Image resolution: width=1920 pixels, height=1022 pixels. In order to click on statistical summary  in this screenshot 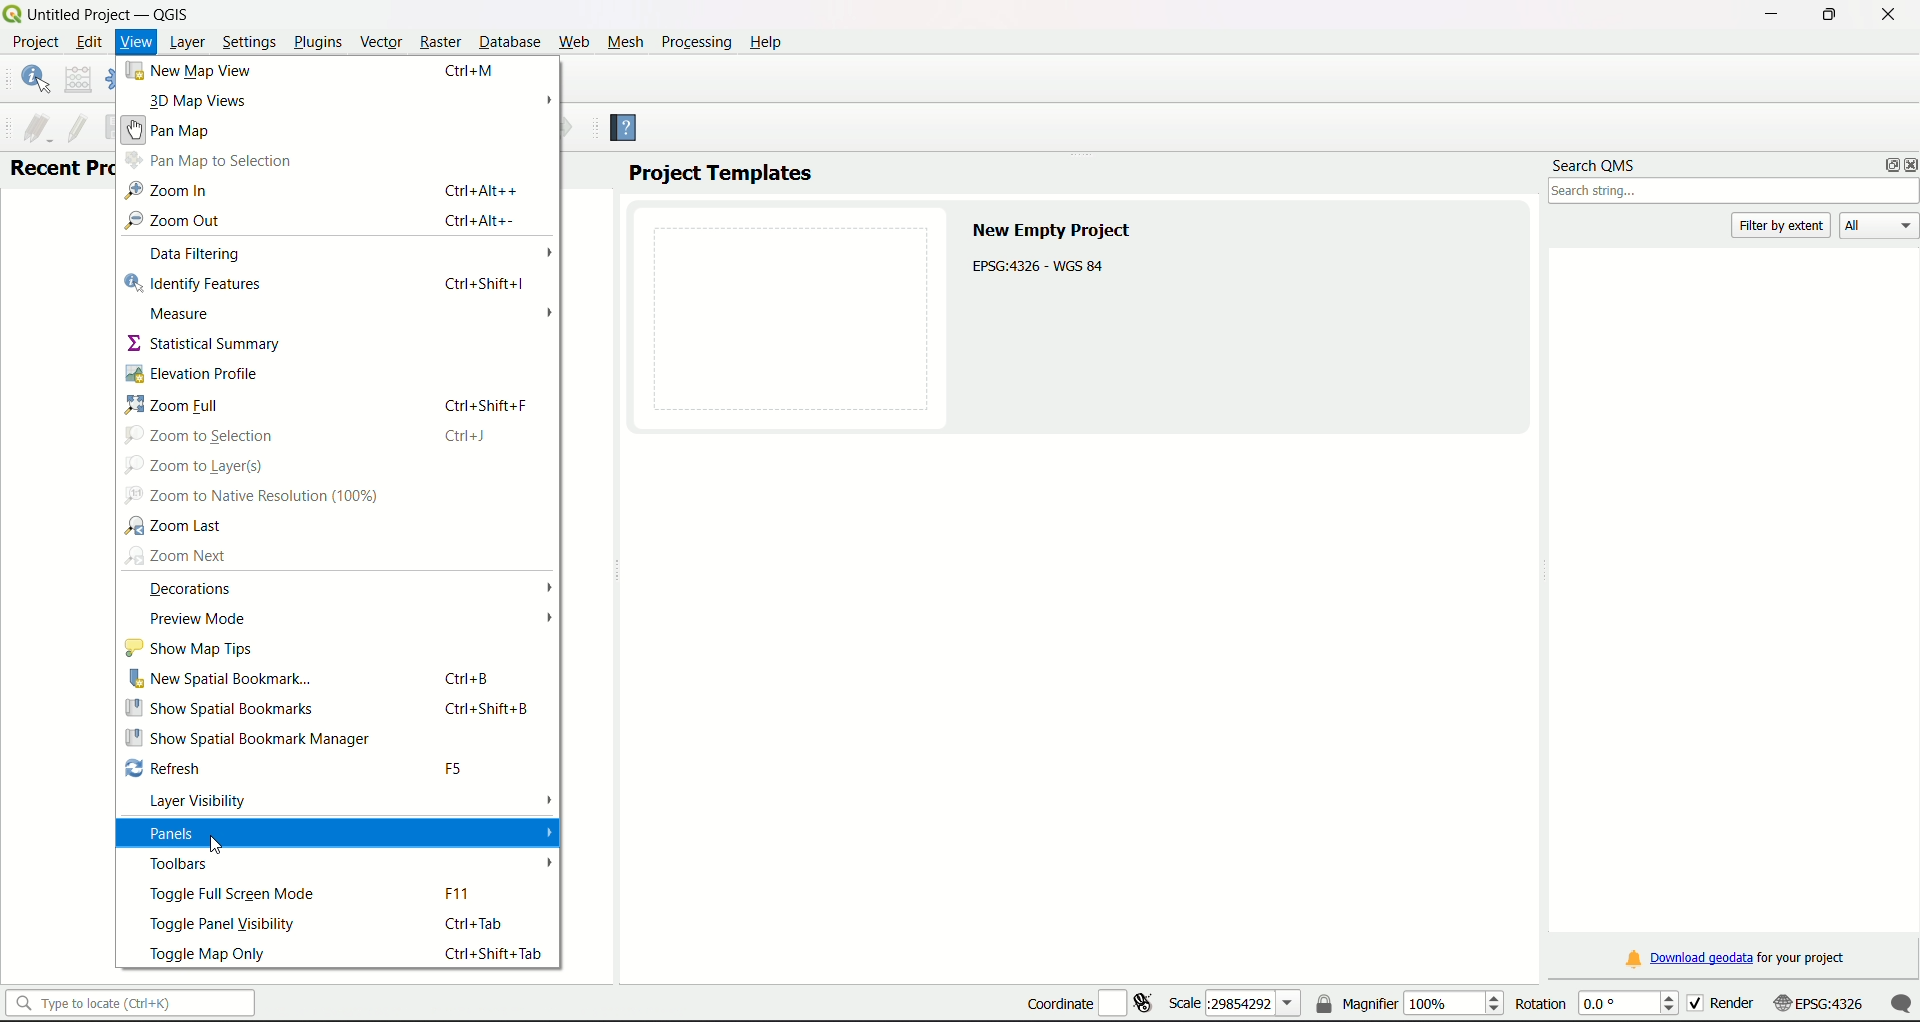, I will do `click(205, 342)`.